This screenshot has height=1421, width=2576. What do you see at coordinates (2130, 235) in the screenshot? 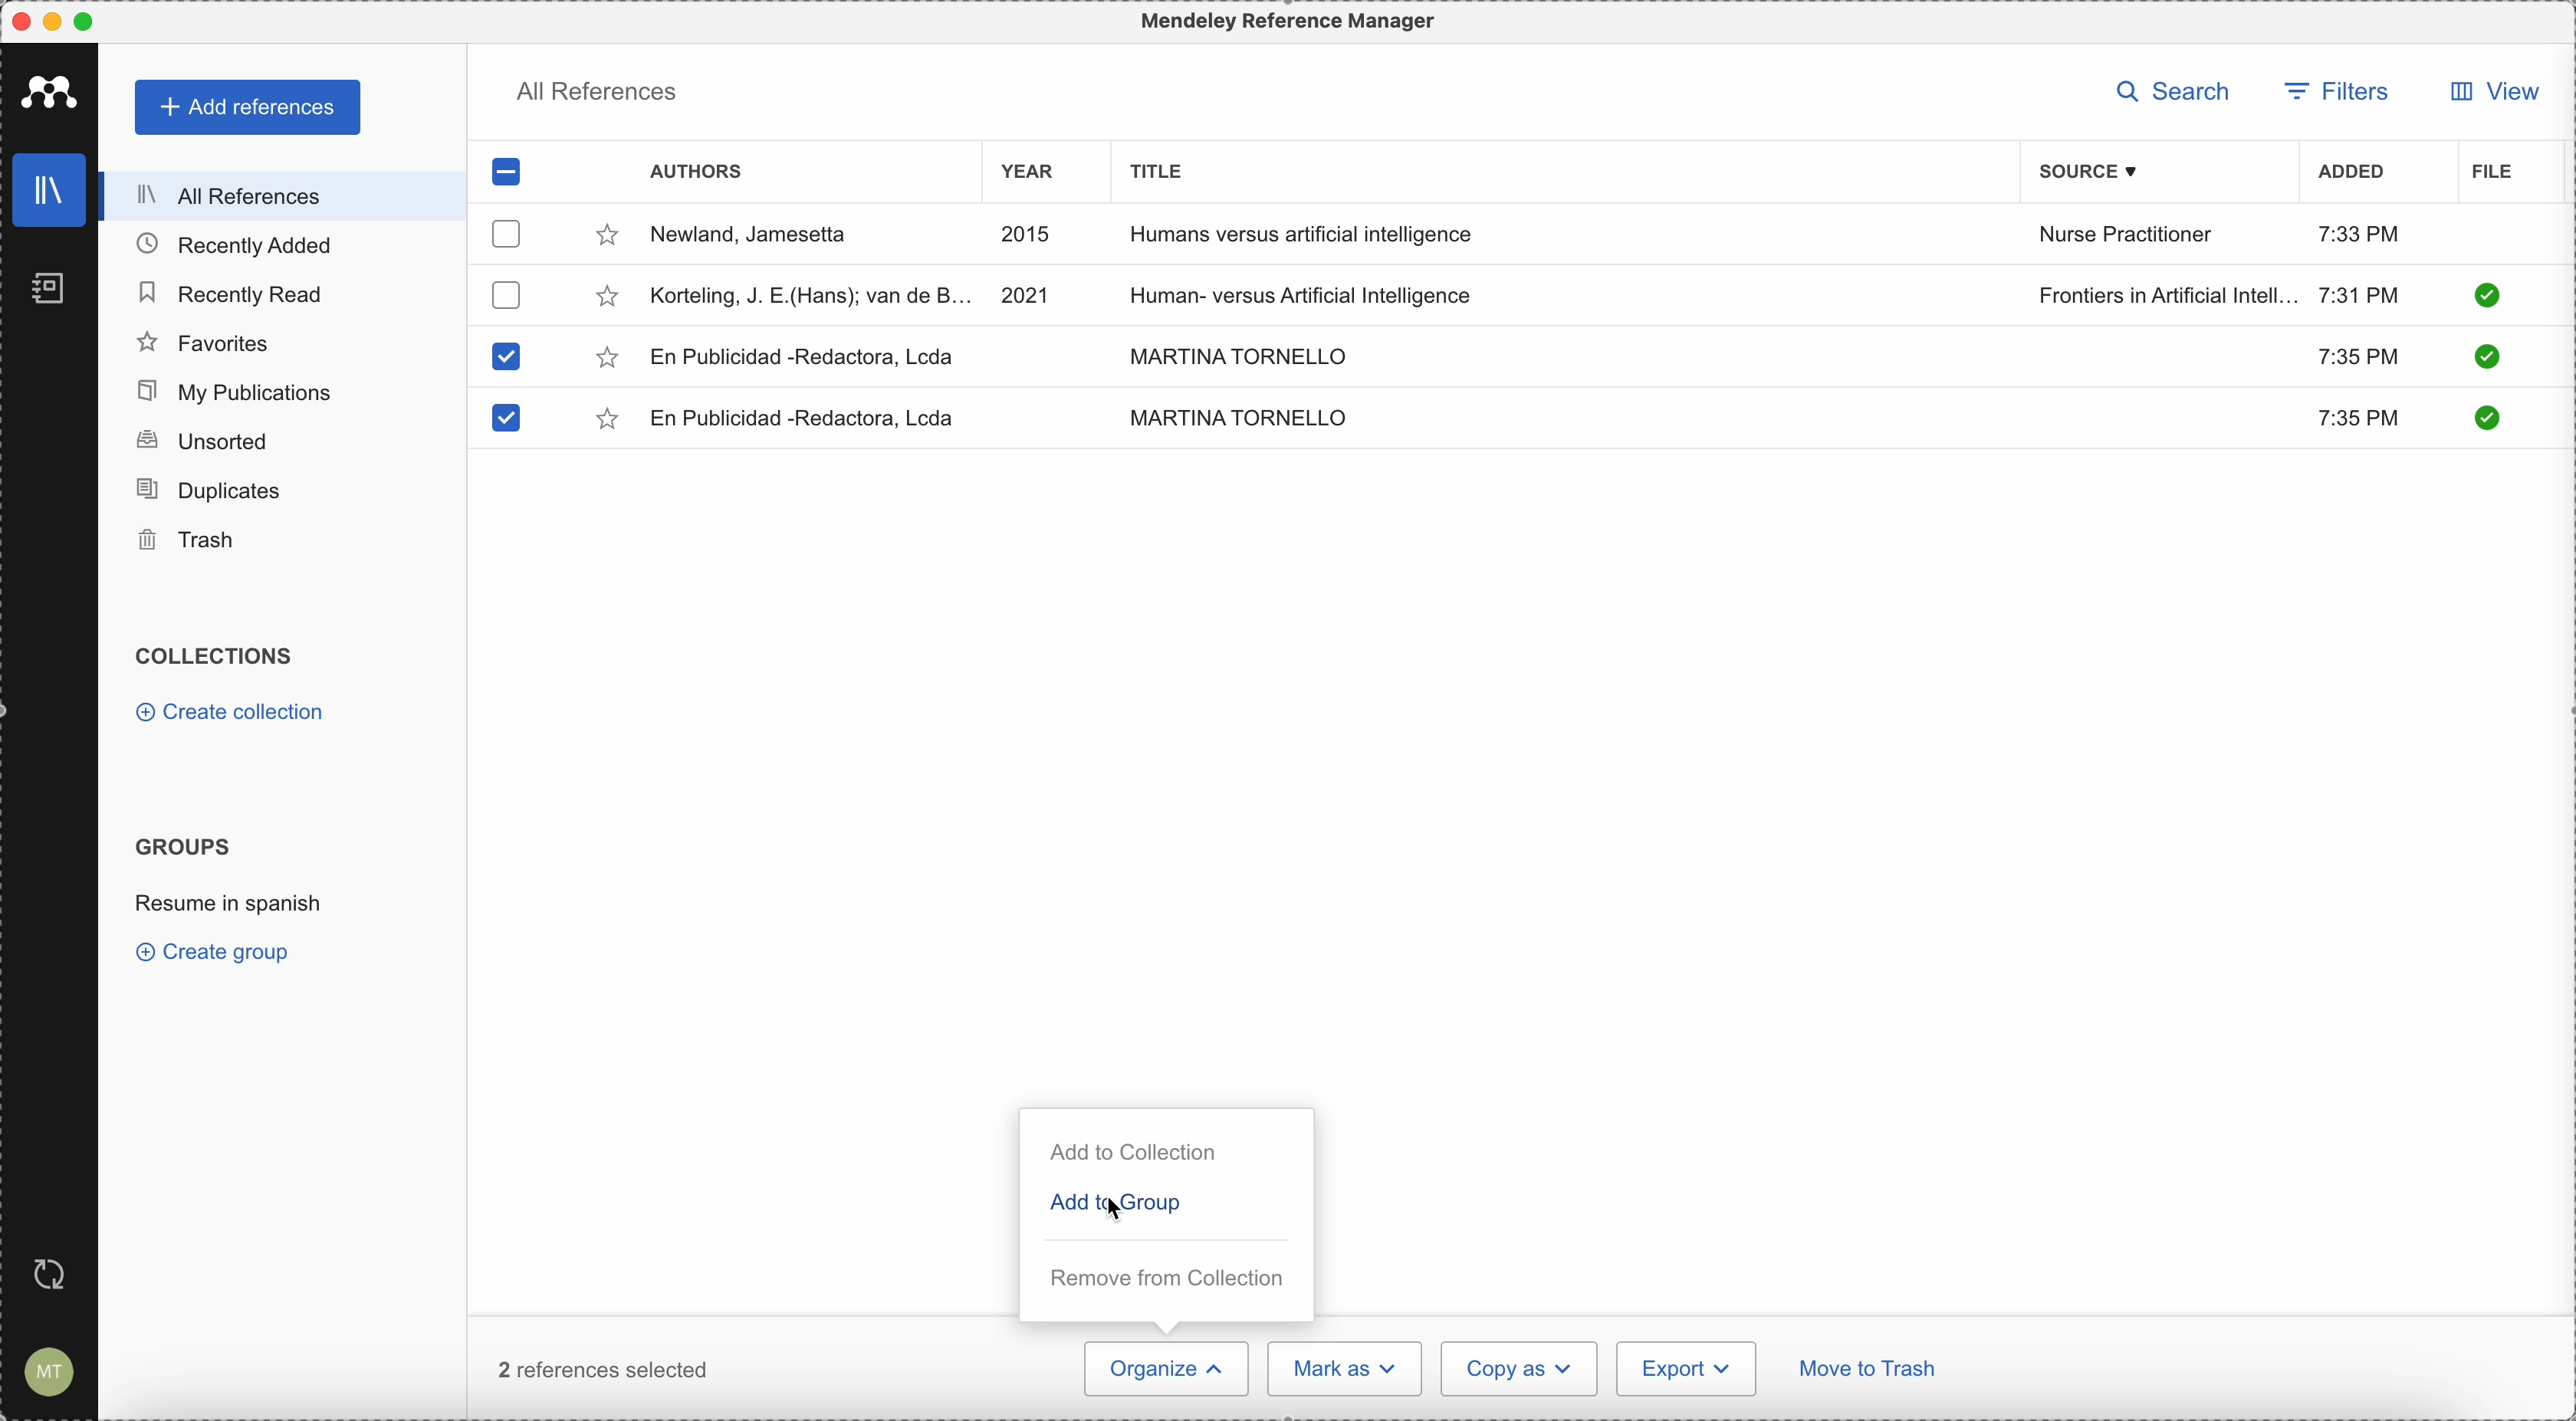
I see `Nurse Practitioner` at bounding box center [2130, 235].